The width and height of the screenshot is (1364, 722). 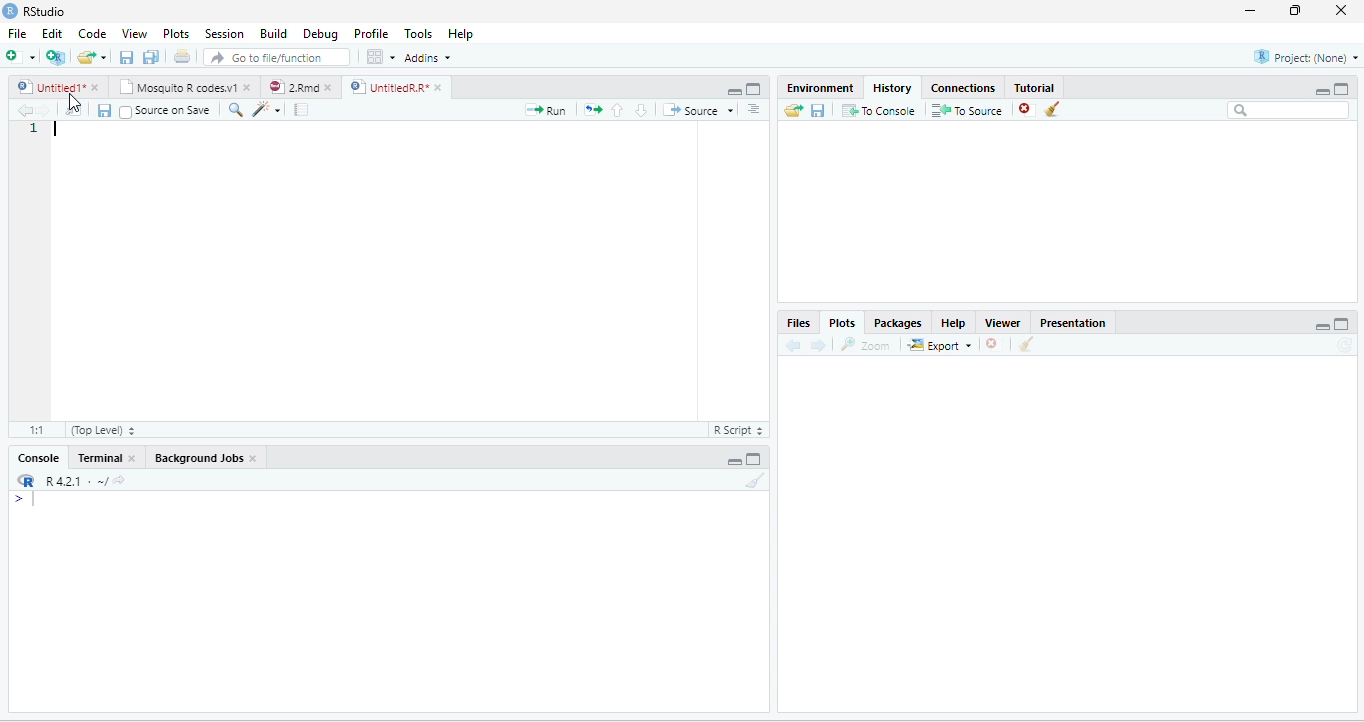 I want to click on Minimize, so click(x=1322, y=91).